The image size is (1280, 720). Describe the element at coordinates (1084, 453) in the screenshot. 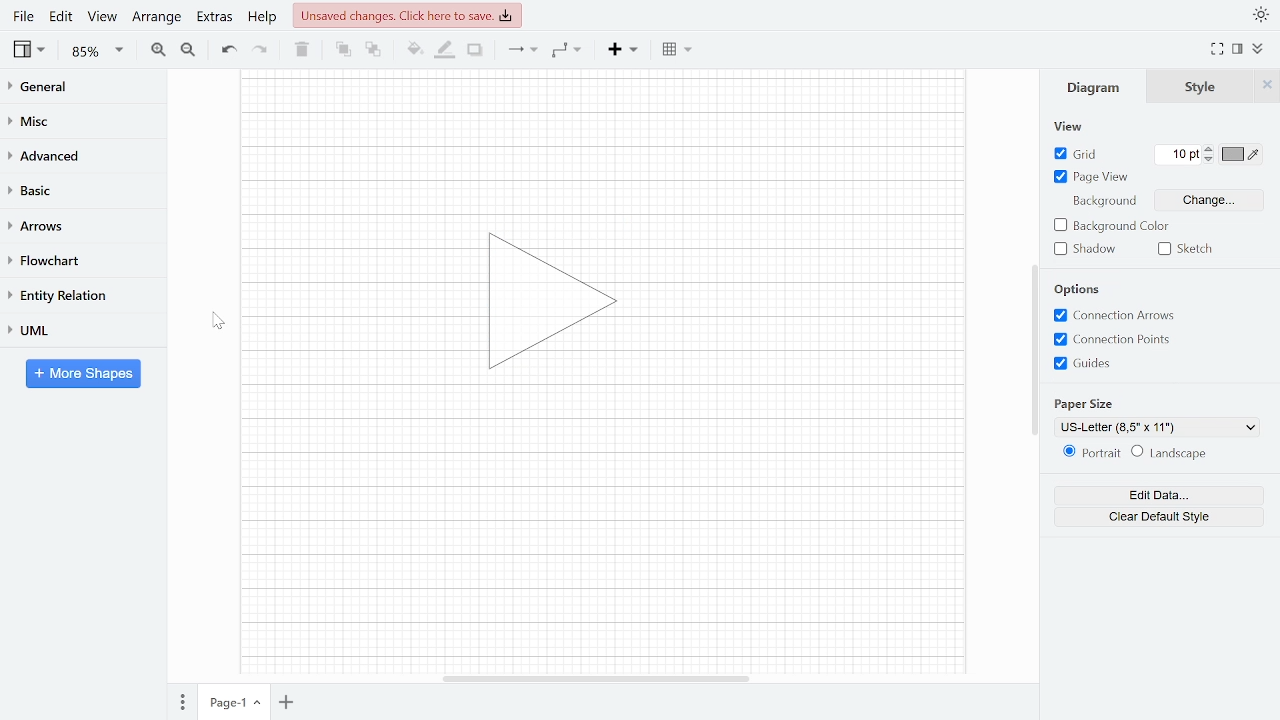

I see `portrait` at that location.